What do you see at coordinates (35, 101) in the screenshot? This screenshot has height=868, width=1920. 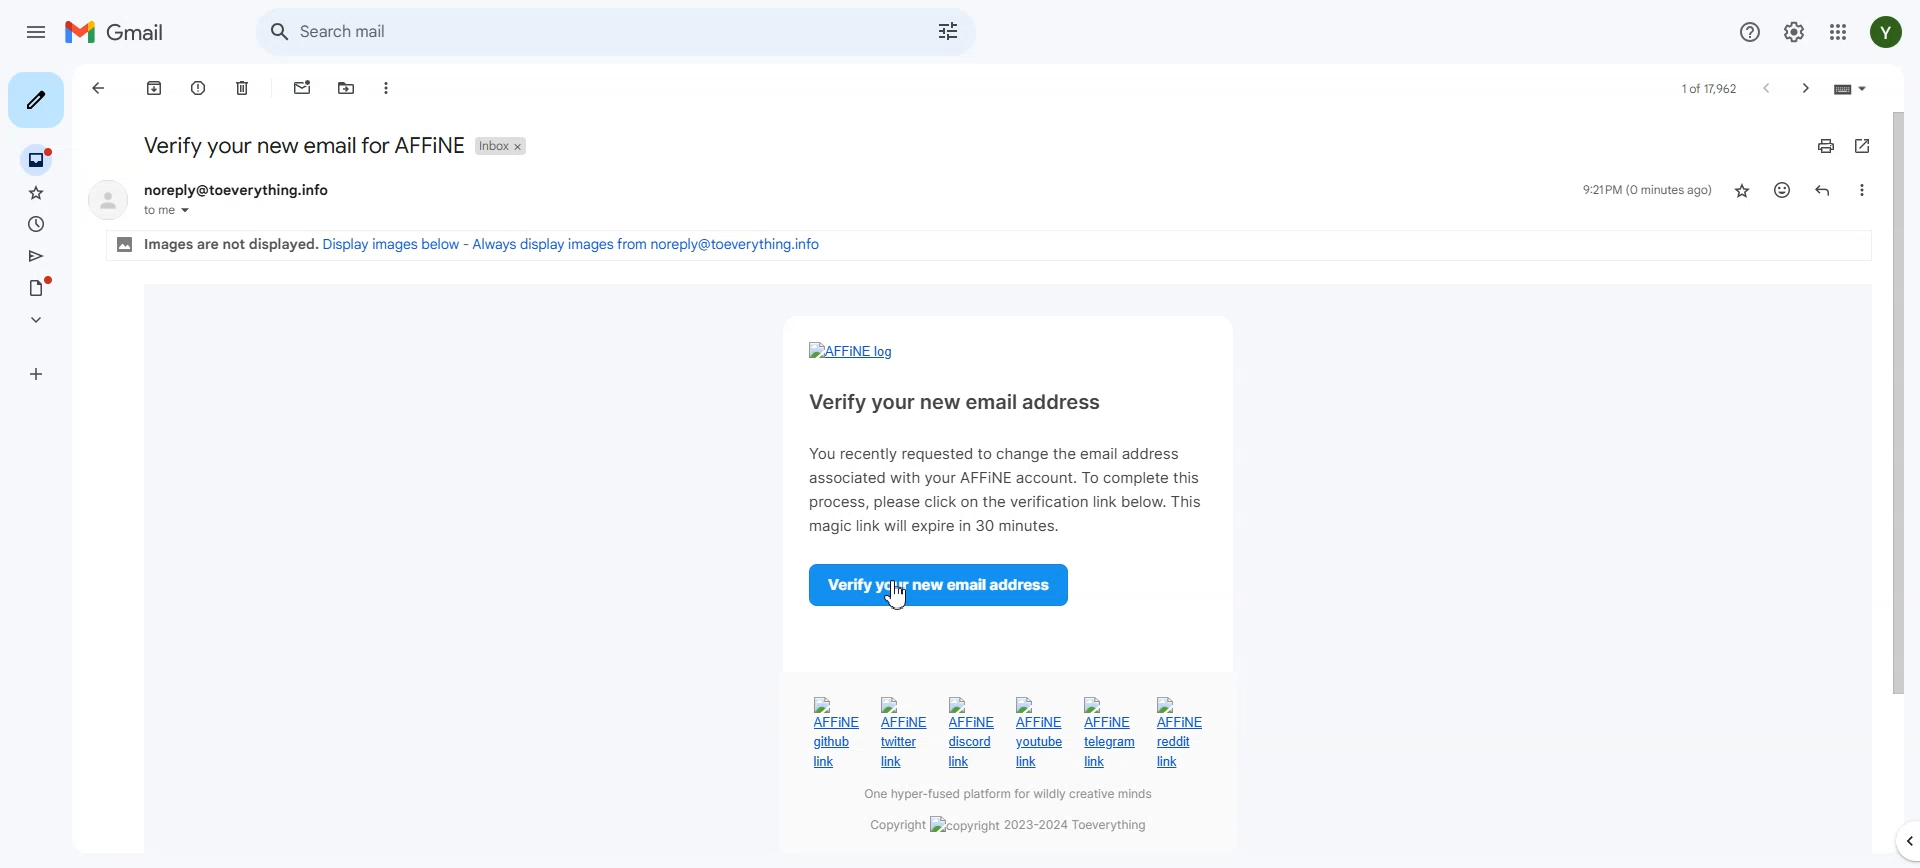 I see `Compose` at bounding box center [35, 101].